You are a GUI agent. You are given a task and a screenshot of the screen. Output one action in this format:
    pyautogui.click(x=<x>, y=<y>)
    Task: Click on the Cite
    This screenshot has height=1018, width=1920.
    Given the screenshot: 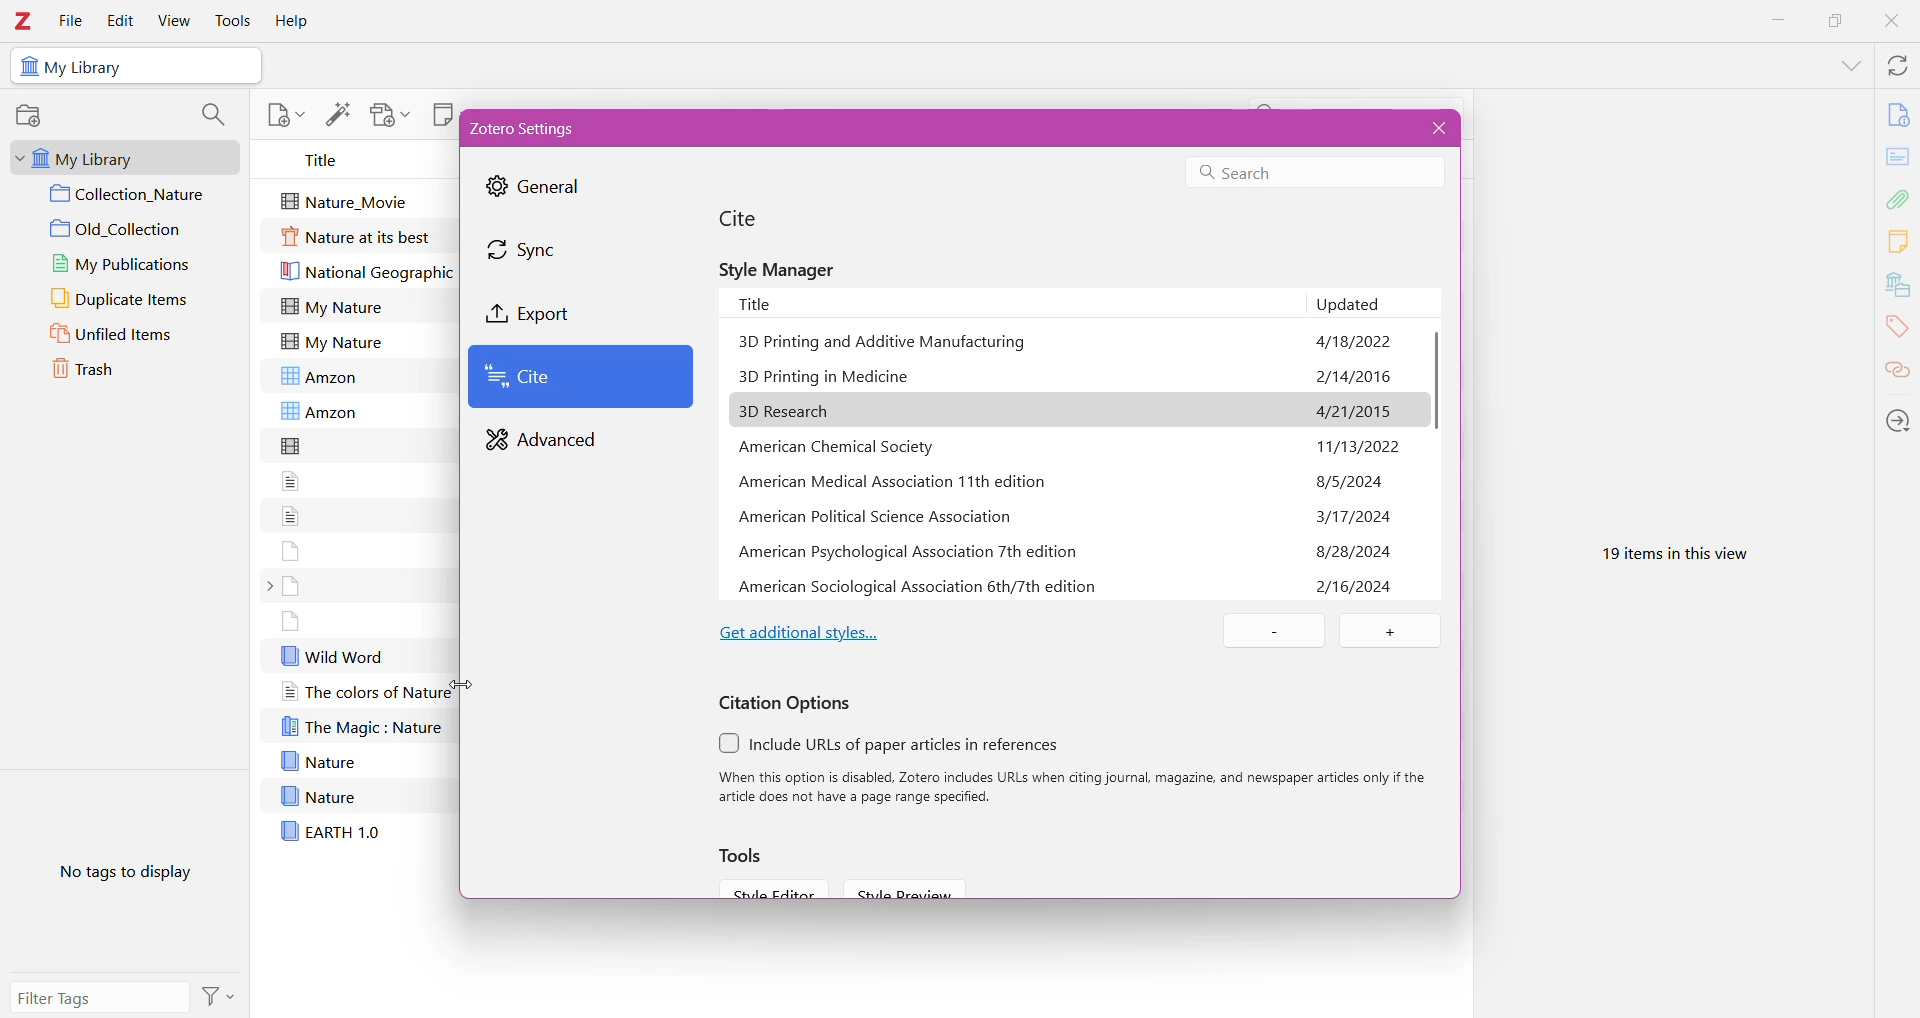 What is the action you would take?
    pyautogui.click(x=753, y=219)
    